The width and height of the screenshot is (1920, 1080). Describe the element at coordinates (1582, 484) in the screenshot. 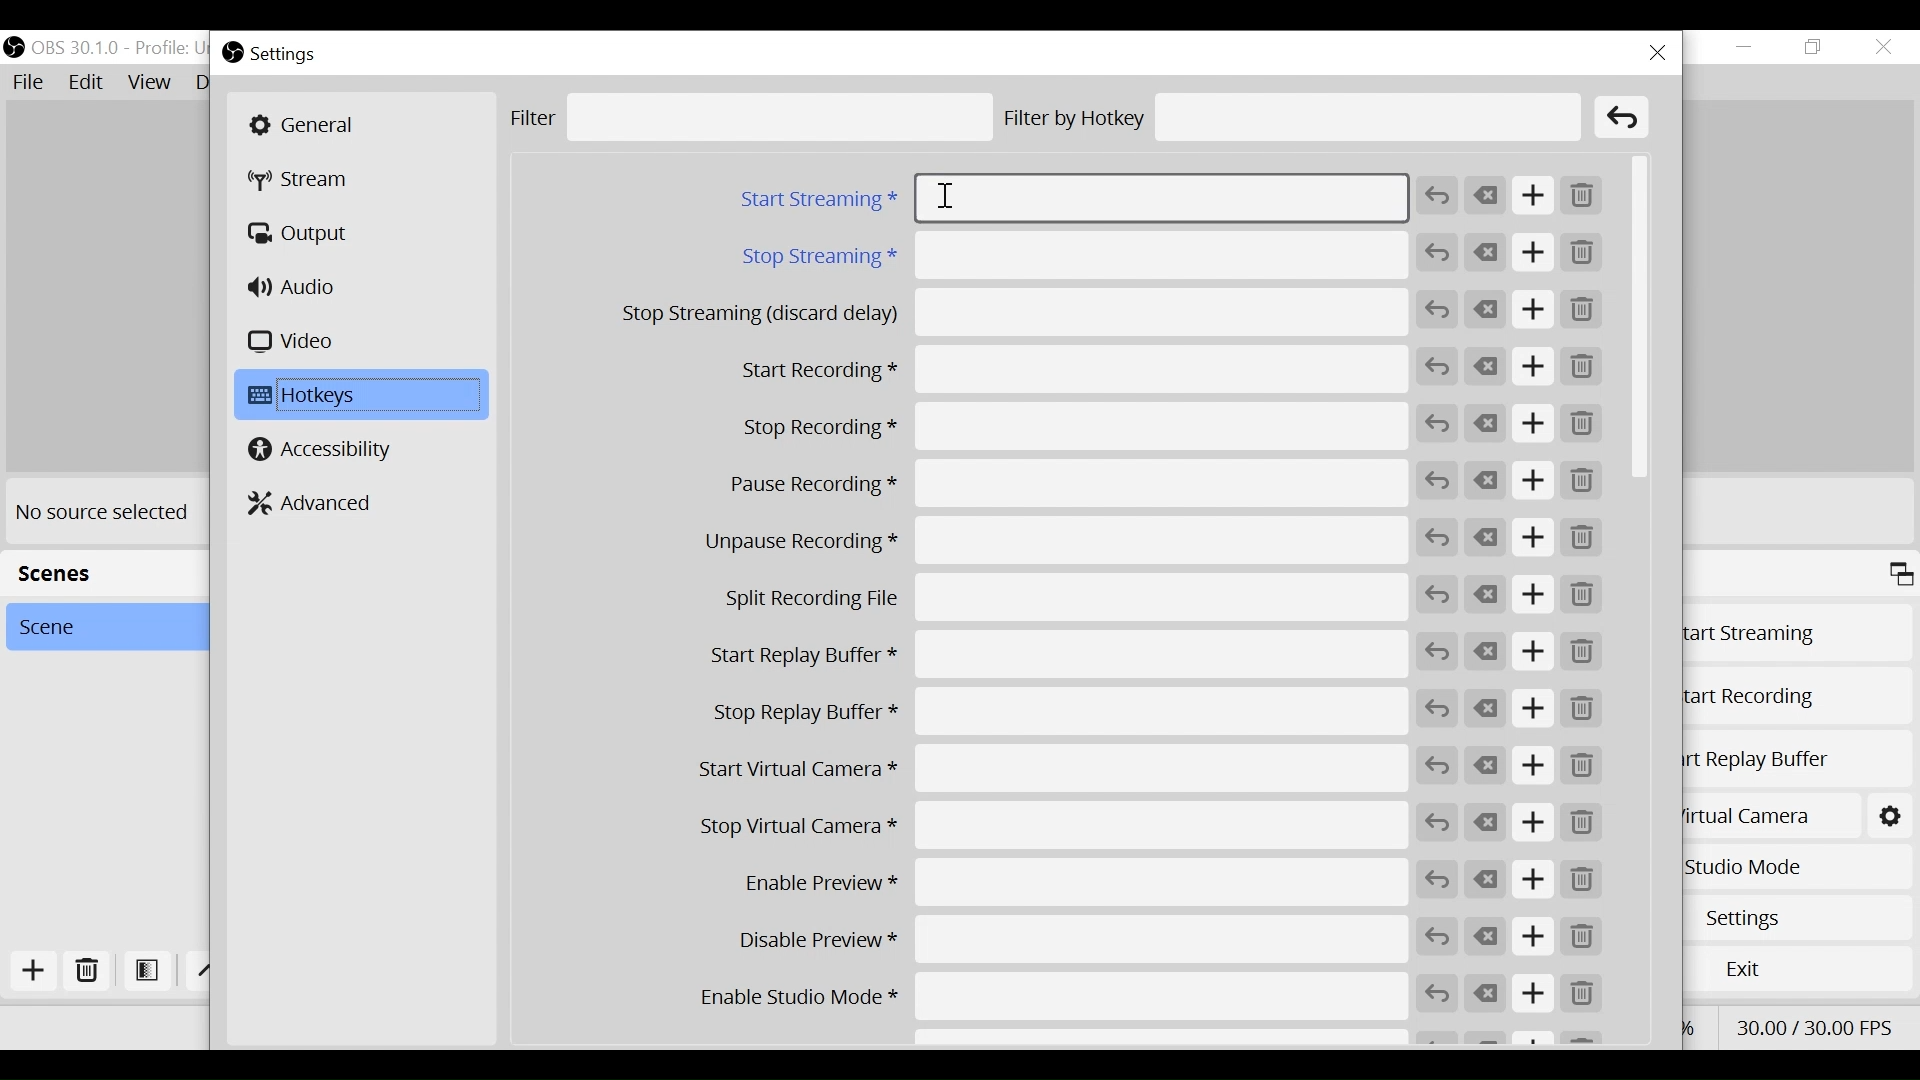

I see `Remove` at that location.